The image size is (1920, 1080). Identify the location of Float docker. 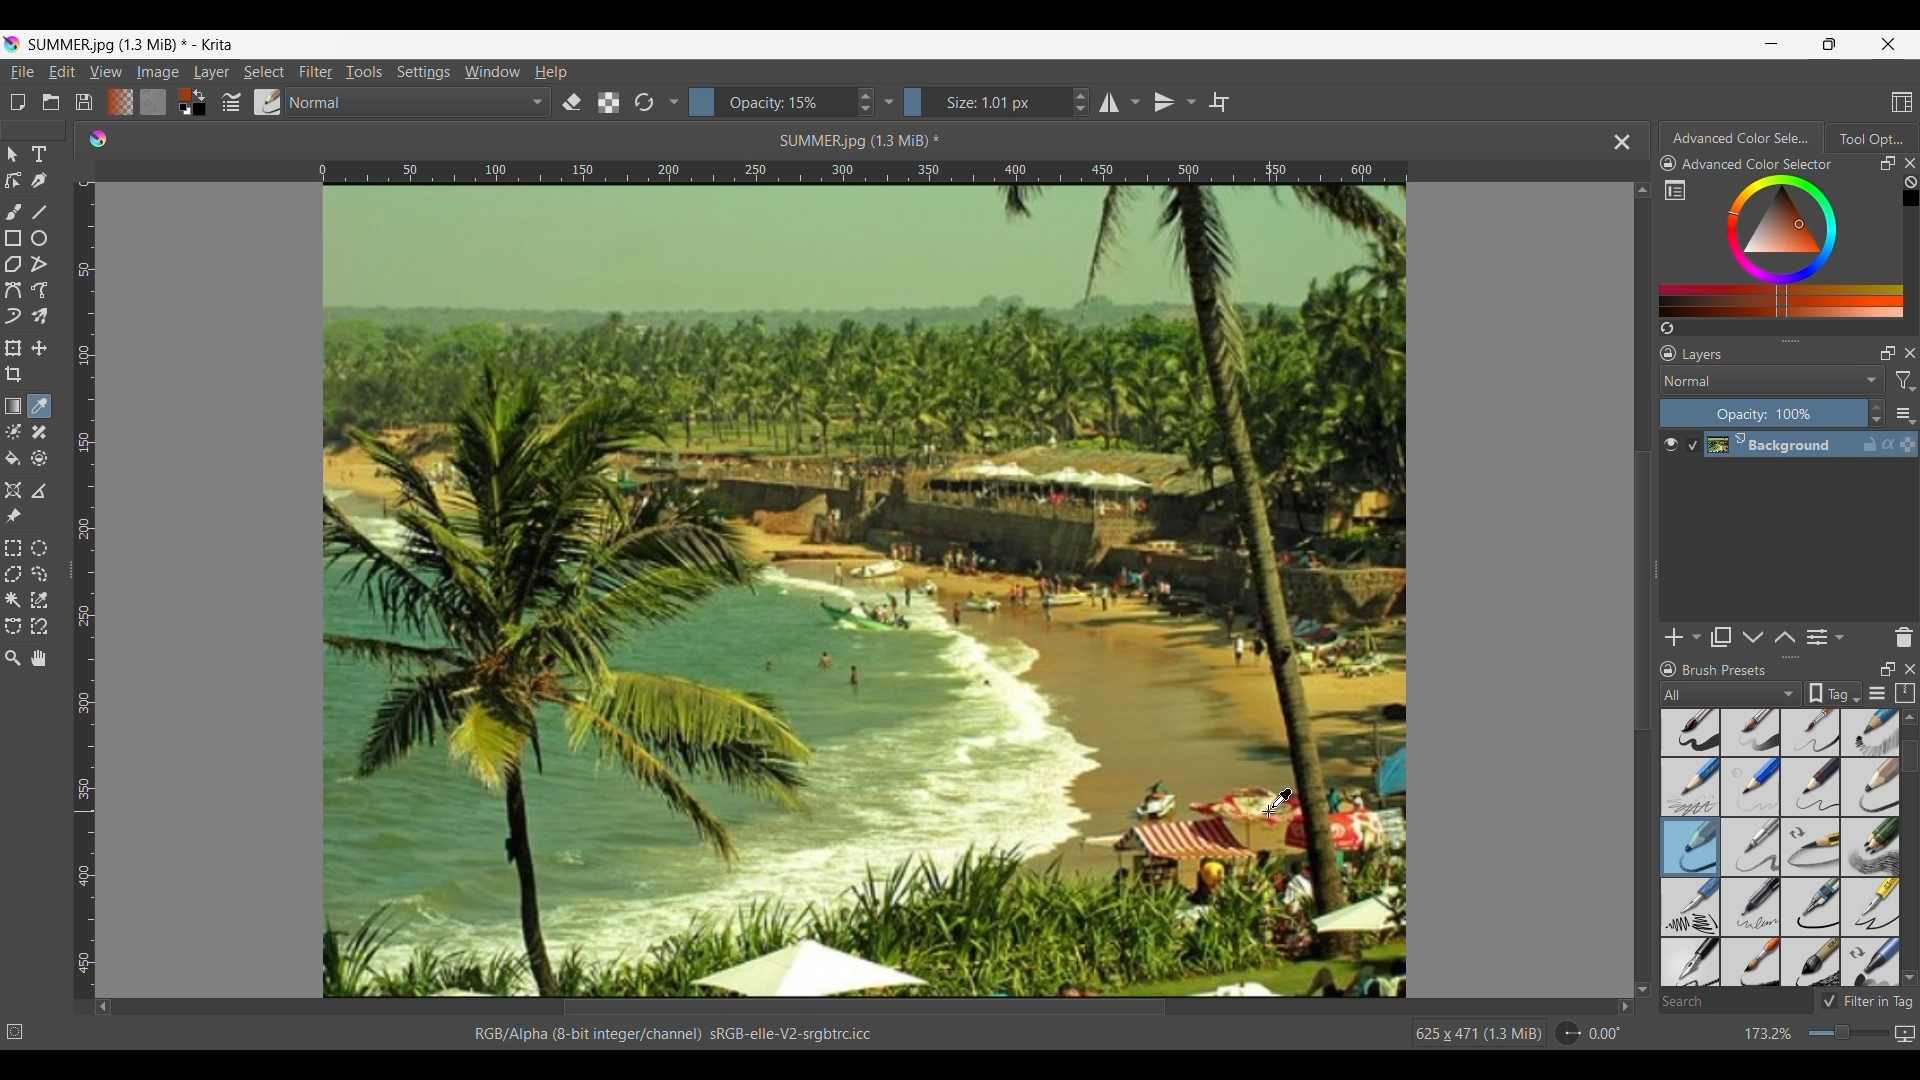
(1888, 163).